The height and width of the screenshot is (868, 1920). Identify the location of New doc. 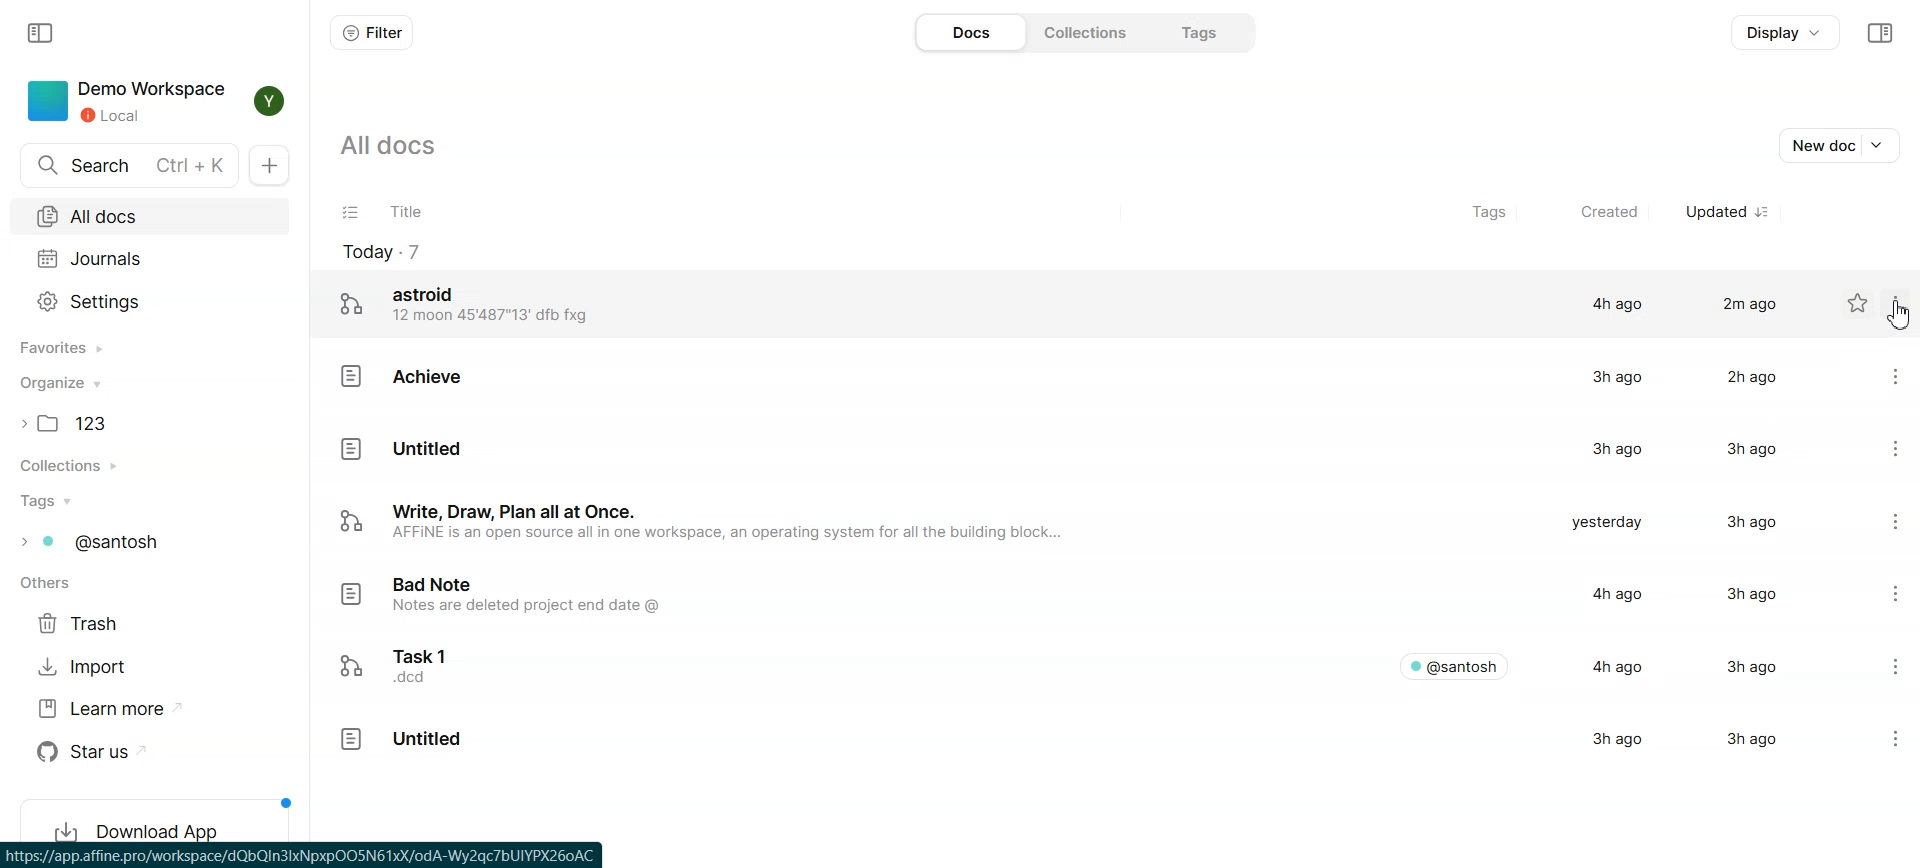
(1821, 145).